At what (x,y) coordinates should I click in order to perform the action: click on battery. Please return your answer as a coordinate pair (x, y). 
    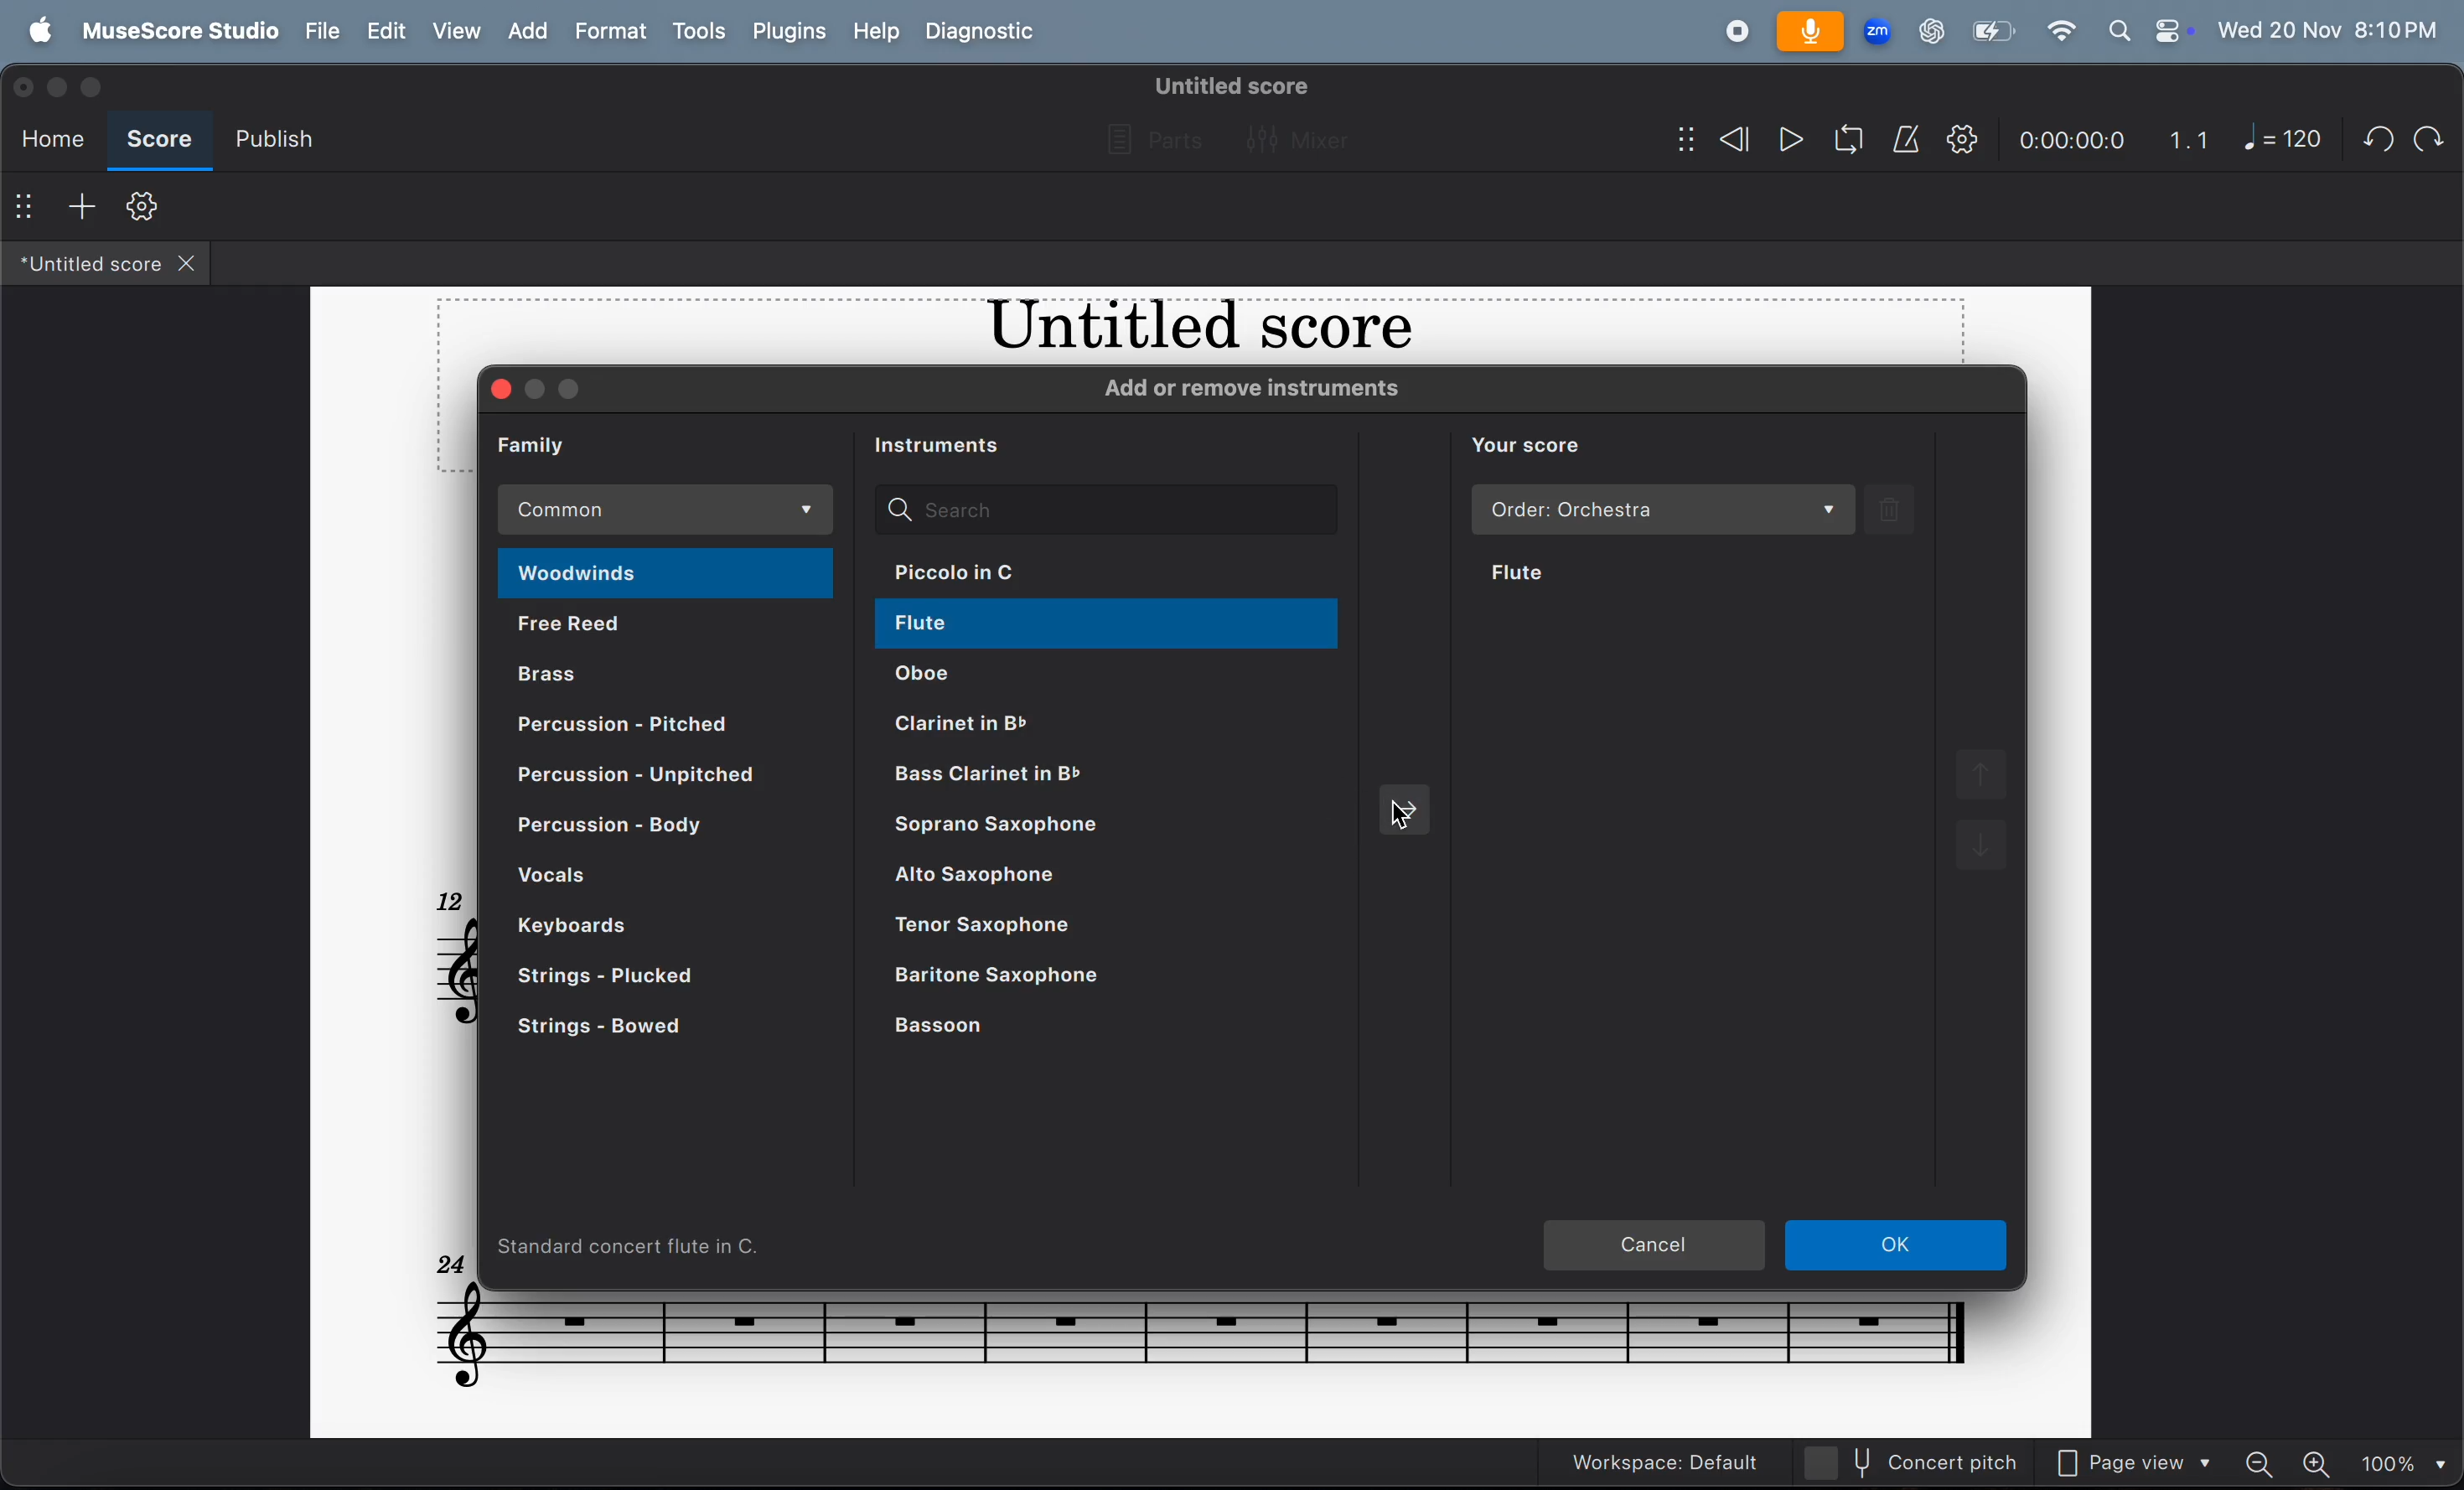
    Looking at the image, I should click on (1992, 35).